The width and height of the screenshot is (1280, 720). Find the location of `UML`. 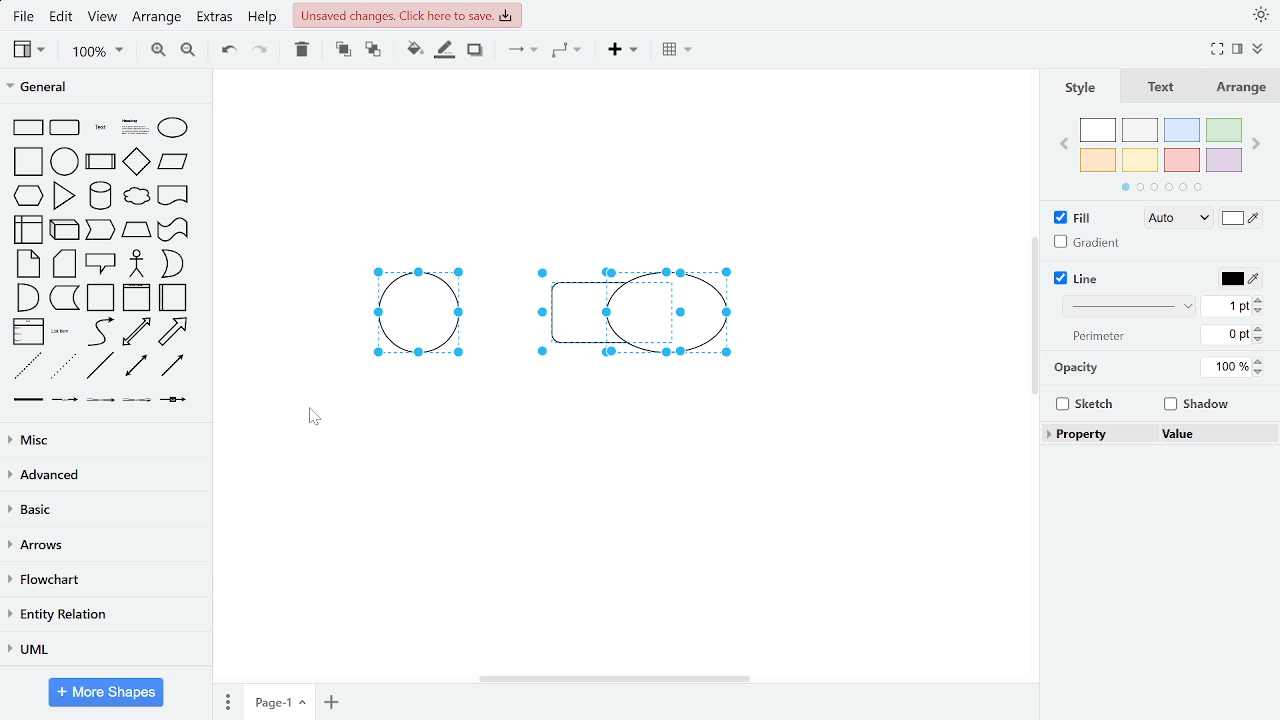

UML is located at coordinates (103, 649).